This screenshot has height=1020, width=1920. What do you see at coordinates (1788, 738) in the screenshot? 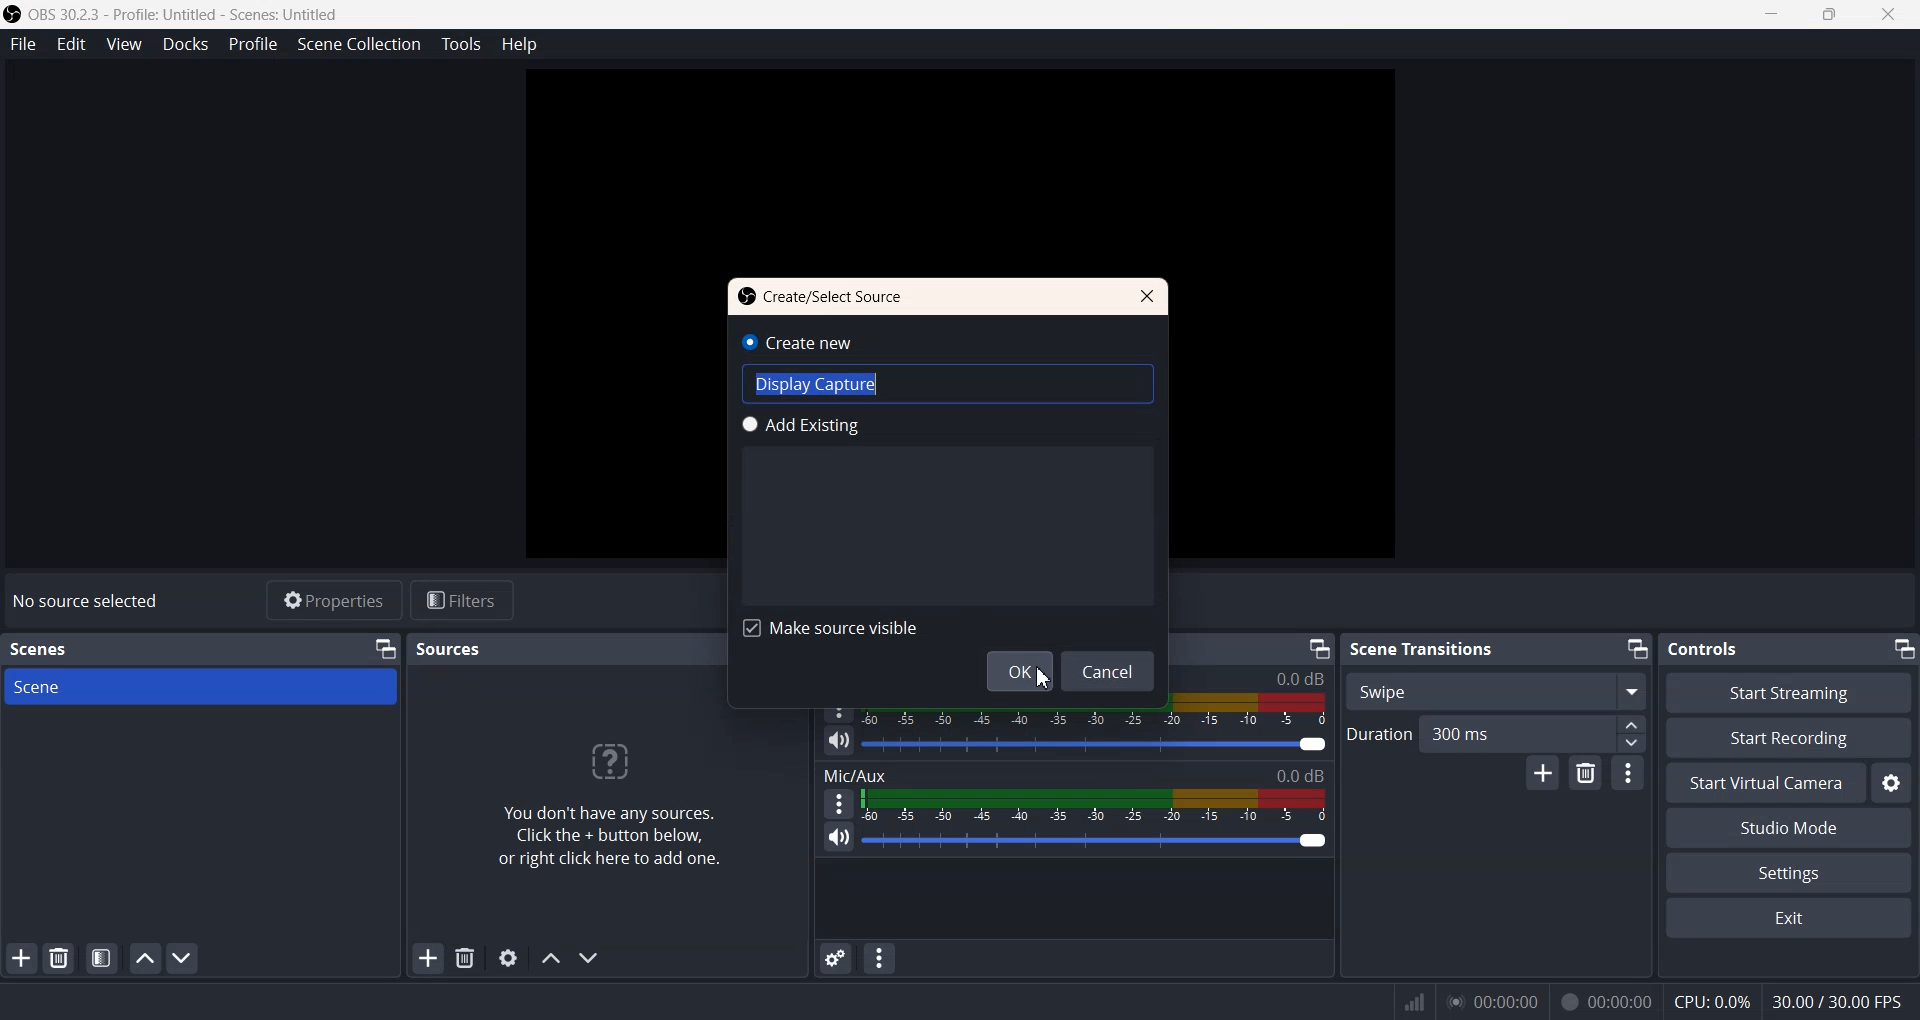
I see `Start Recording` at bounding box center [1788, 738].